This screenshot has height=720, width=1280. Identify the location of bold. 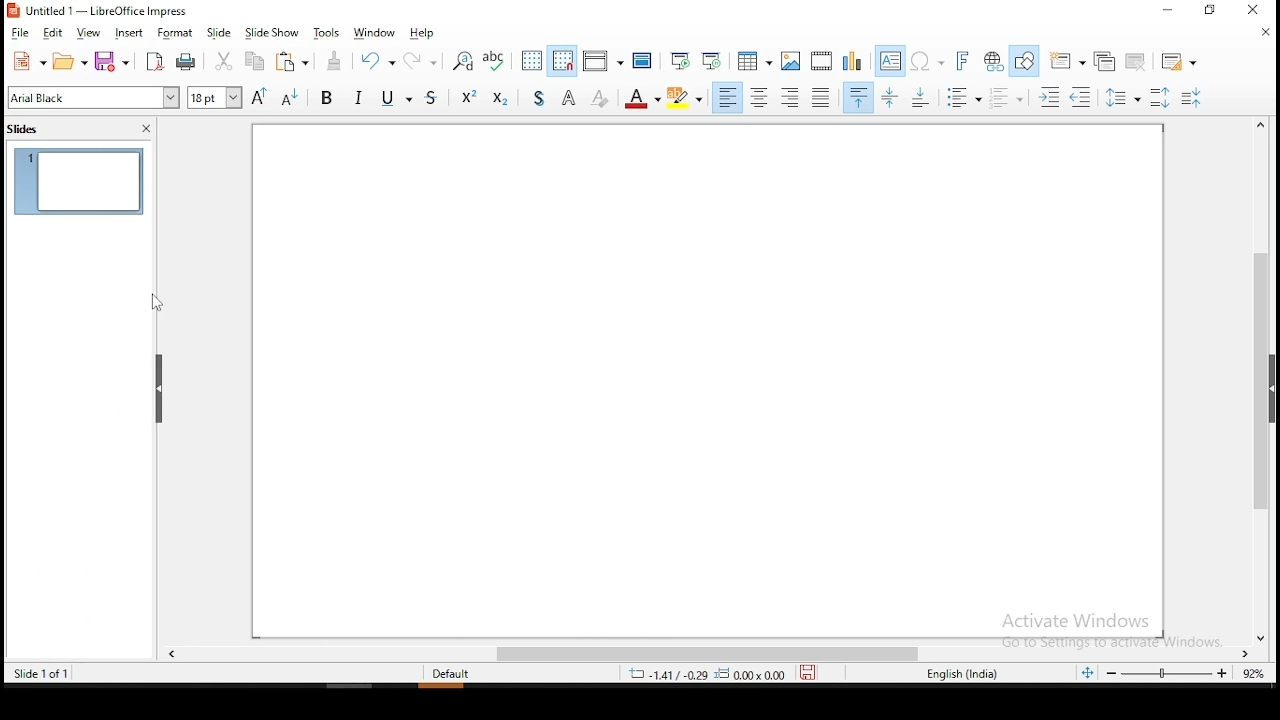
(328, 97).